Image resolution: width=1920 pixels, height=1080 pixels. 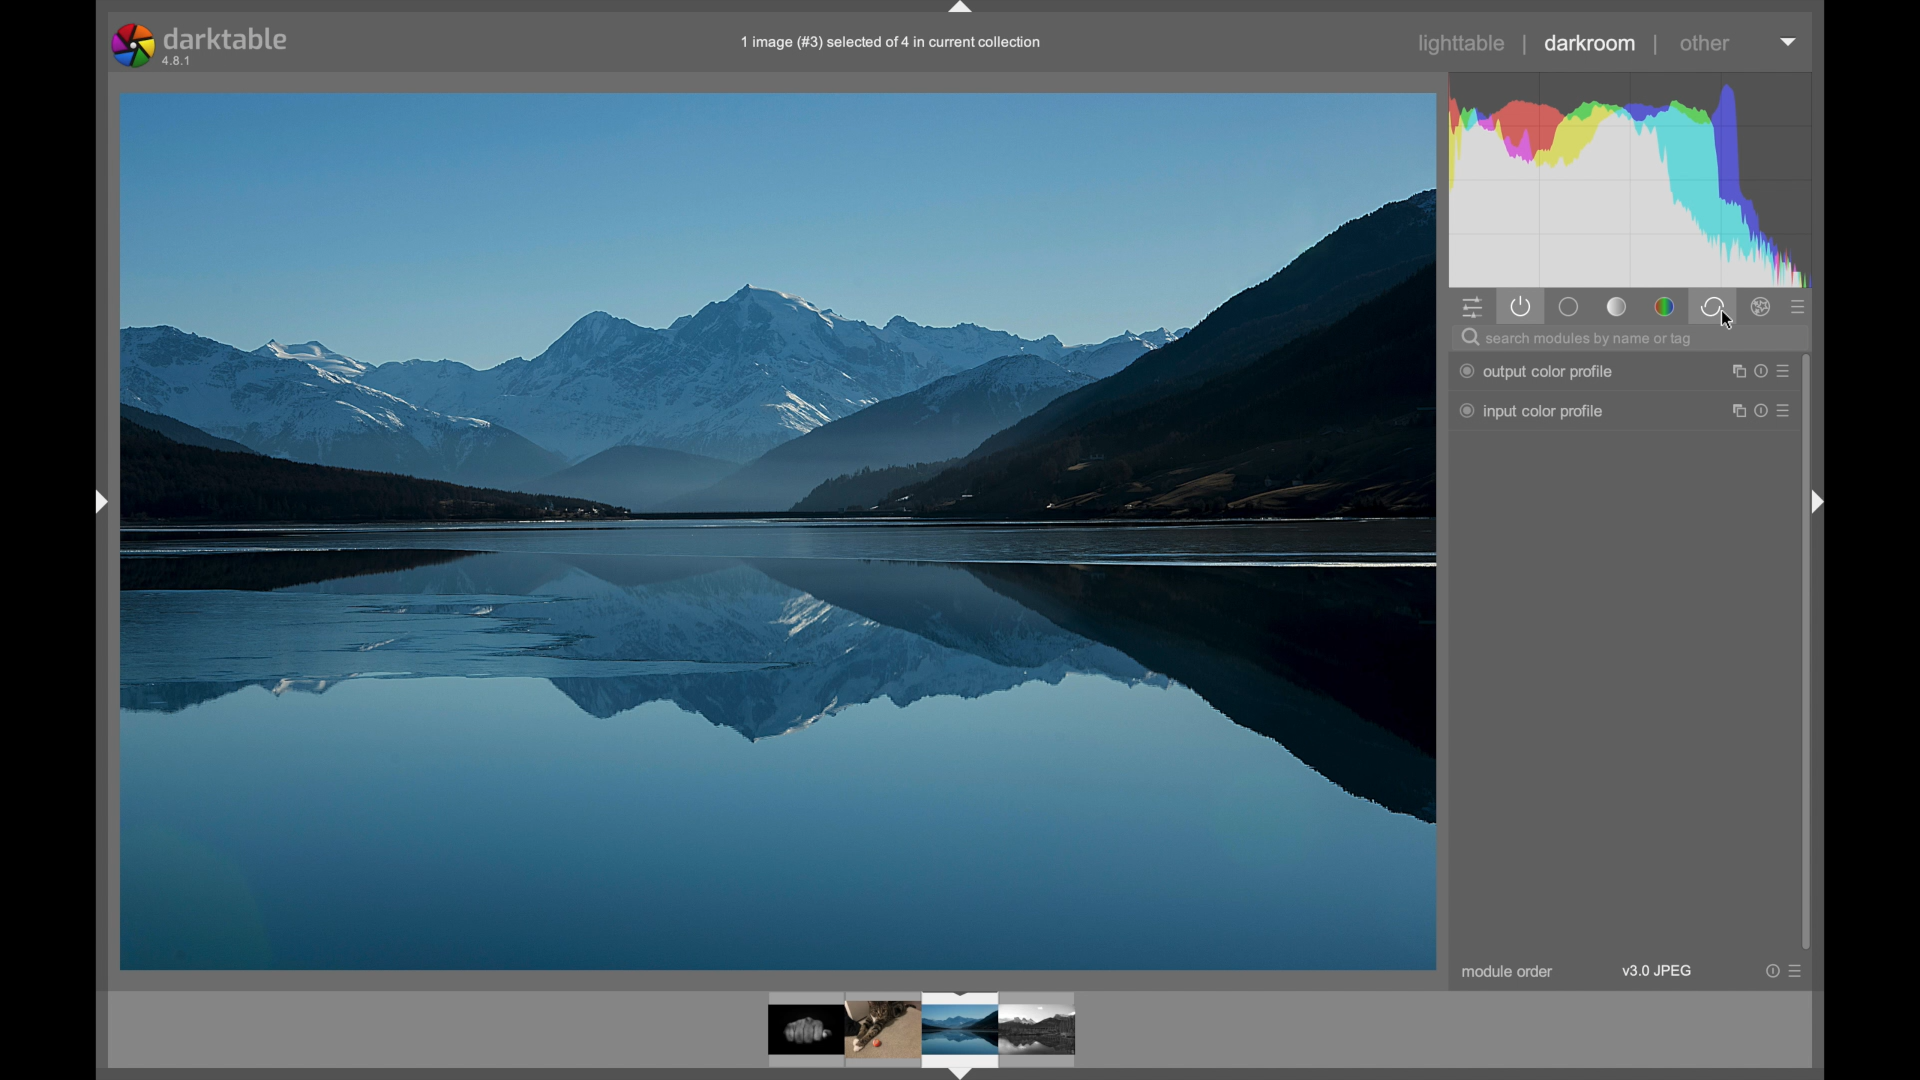 What do you see at coordinates (1510, 973) in the screenshot?
I see `module order` at bounding box center [1510, 973].